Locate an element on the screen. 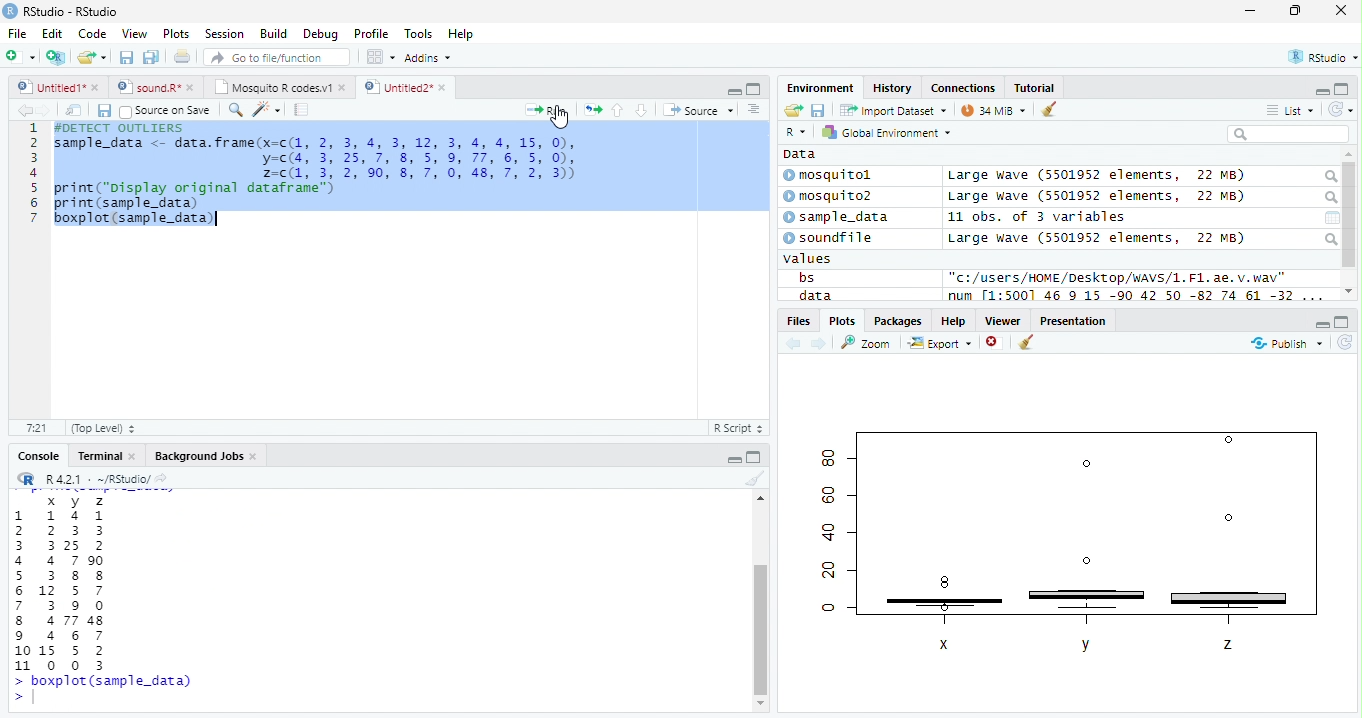 The image size is (1362, 718). 34 MiB is located at coordinates (993, 110).